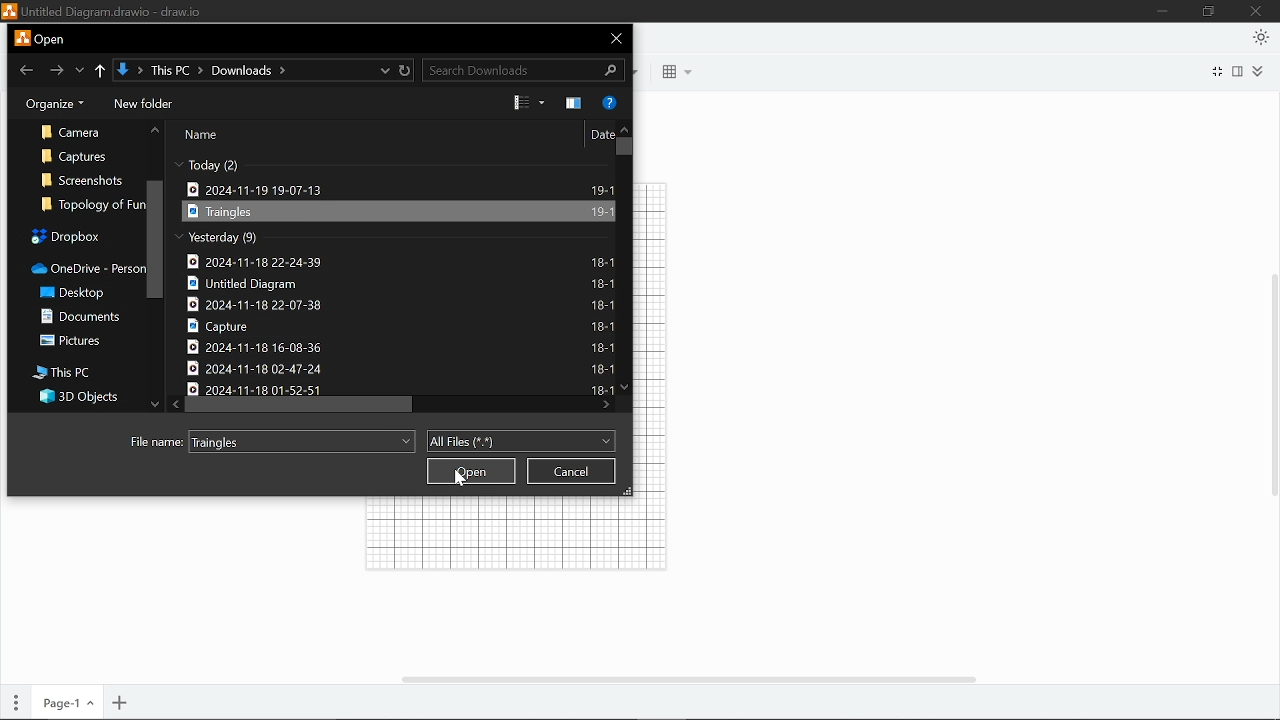 The height and width of the screenshot is (720, 1280). Describe the element at coordinates (1216, 73) in the screenshot. I see `Full screen` at that location.